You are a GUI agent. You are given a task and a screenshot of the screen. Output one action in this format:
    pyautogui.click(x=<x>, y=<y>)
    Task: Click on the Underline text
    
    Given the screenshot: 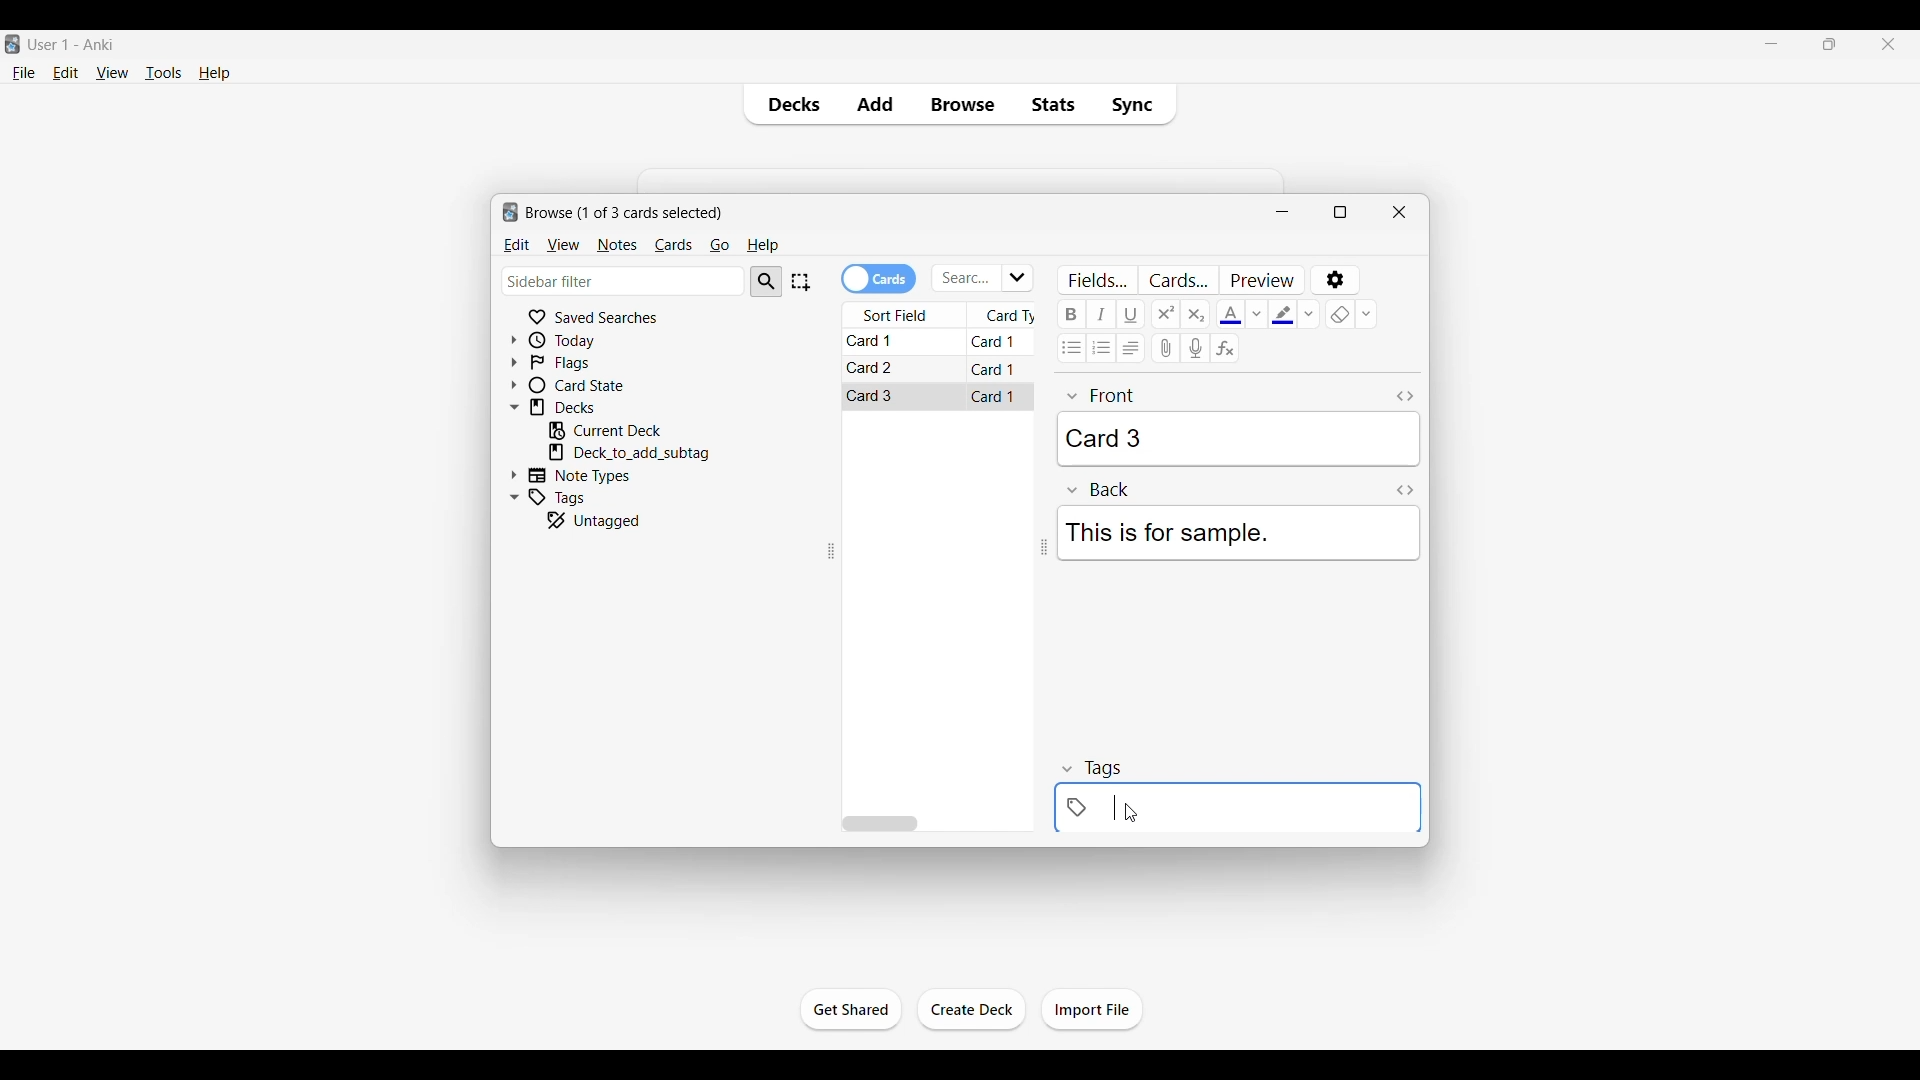 What is the action you would take?
    pyautogui.click(x=1131, y=314)
    